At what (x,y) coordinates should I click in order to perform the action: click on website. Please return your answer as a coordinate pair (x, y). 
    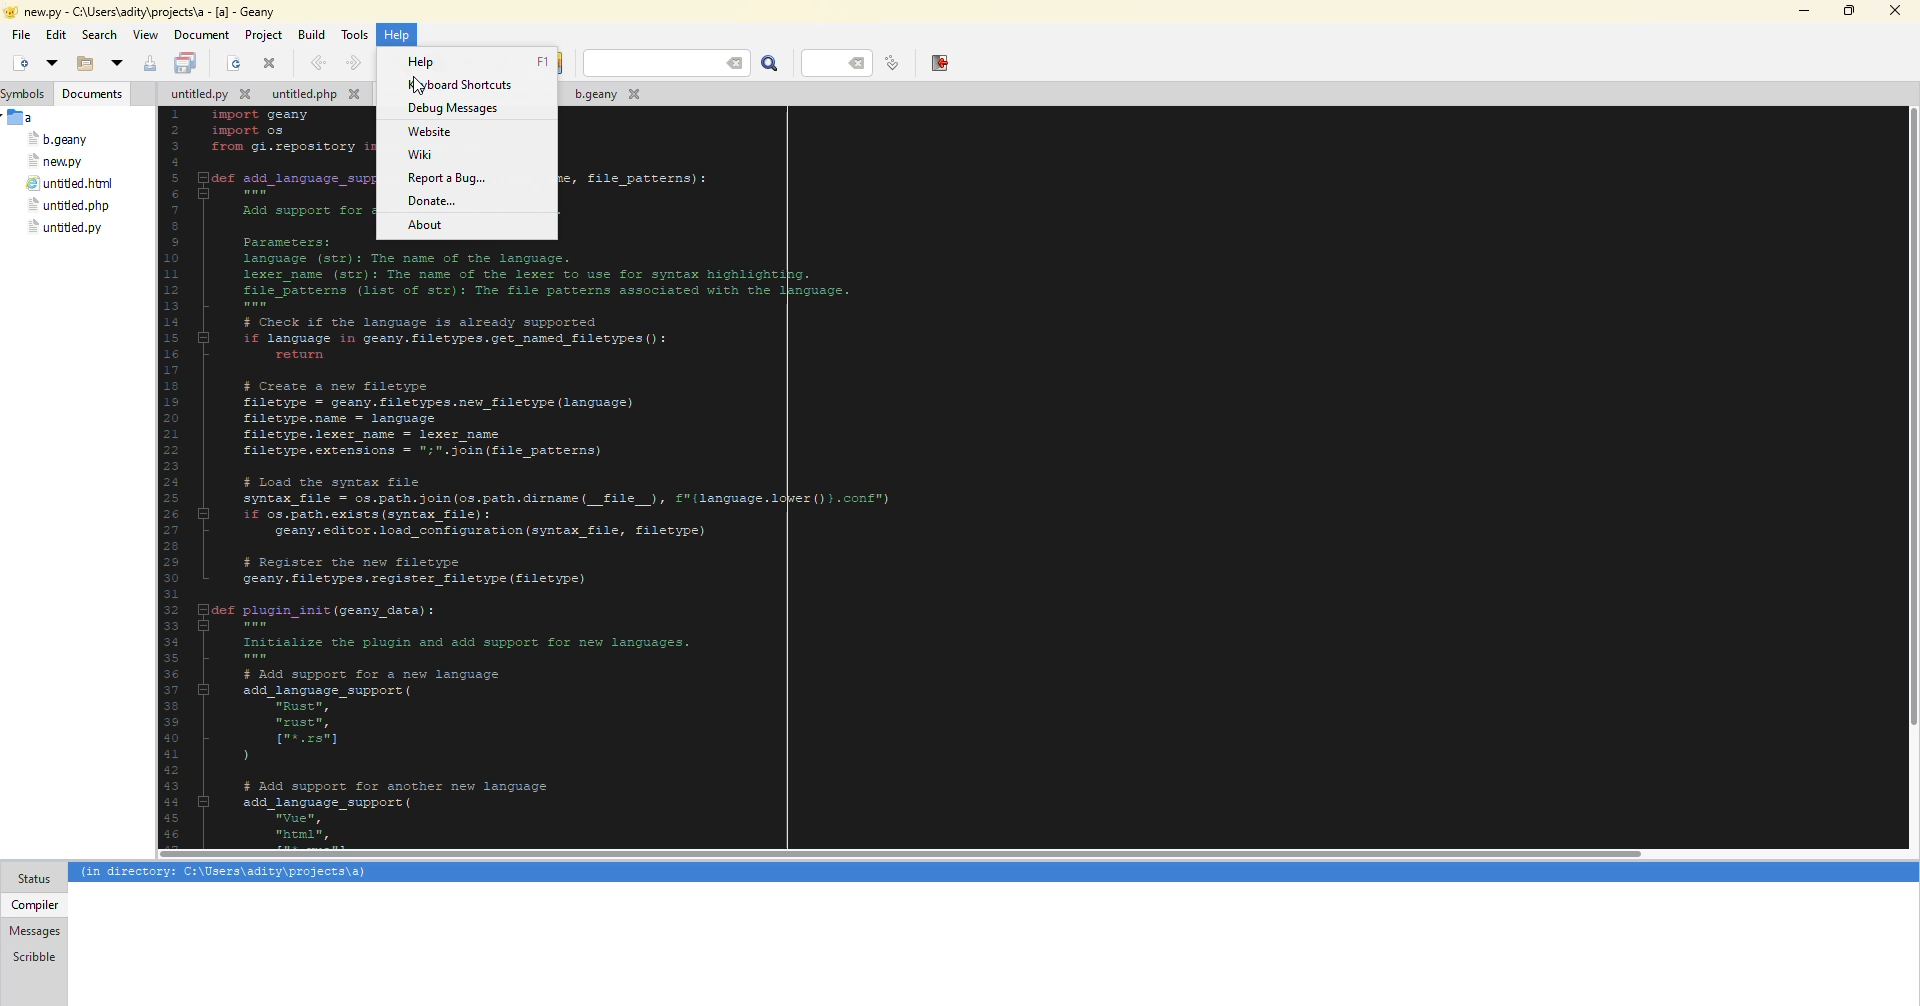
    Looking at the image, I should click on (426, 131).